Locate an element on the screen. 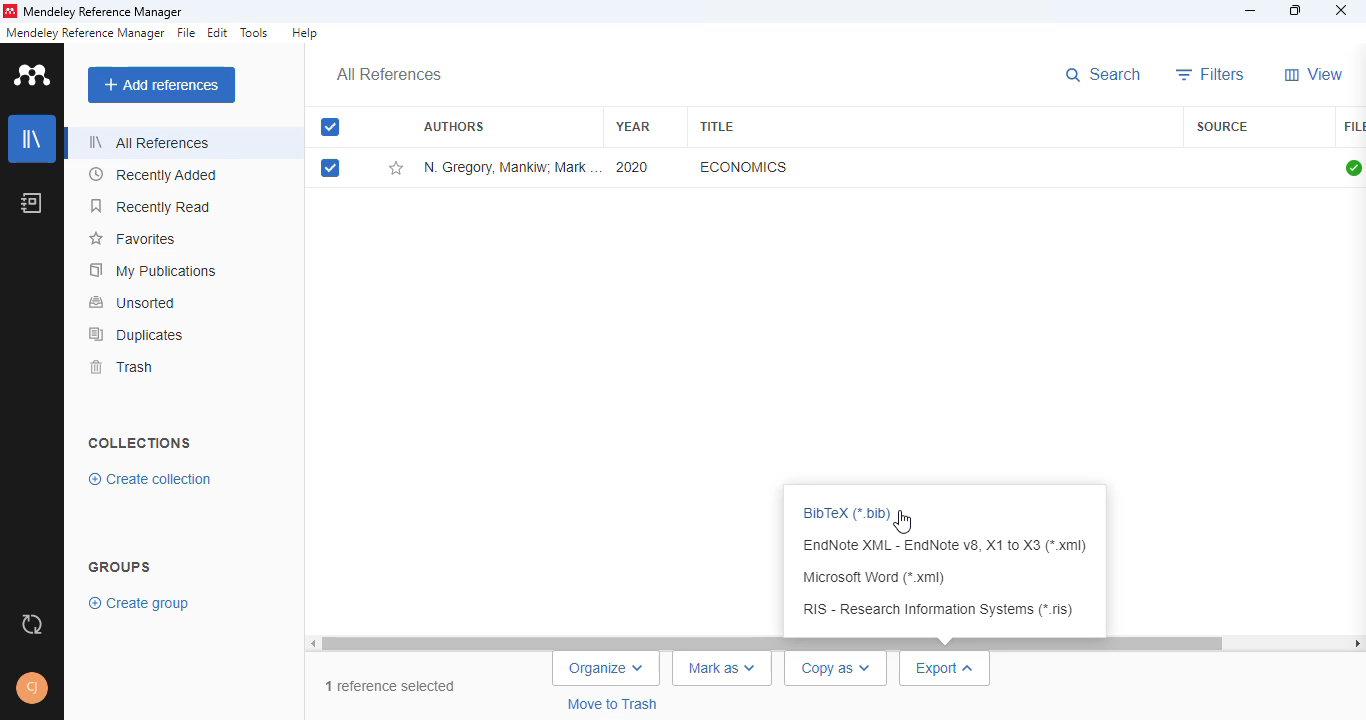 The height and width of the screenshot is (720, 1366). N. Gregory Mankiw, Mark P. Taylor is located at coordinates (511, 167).